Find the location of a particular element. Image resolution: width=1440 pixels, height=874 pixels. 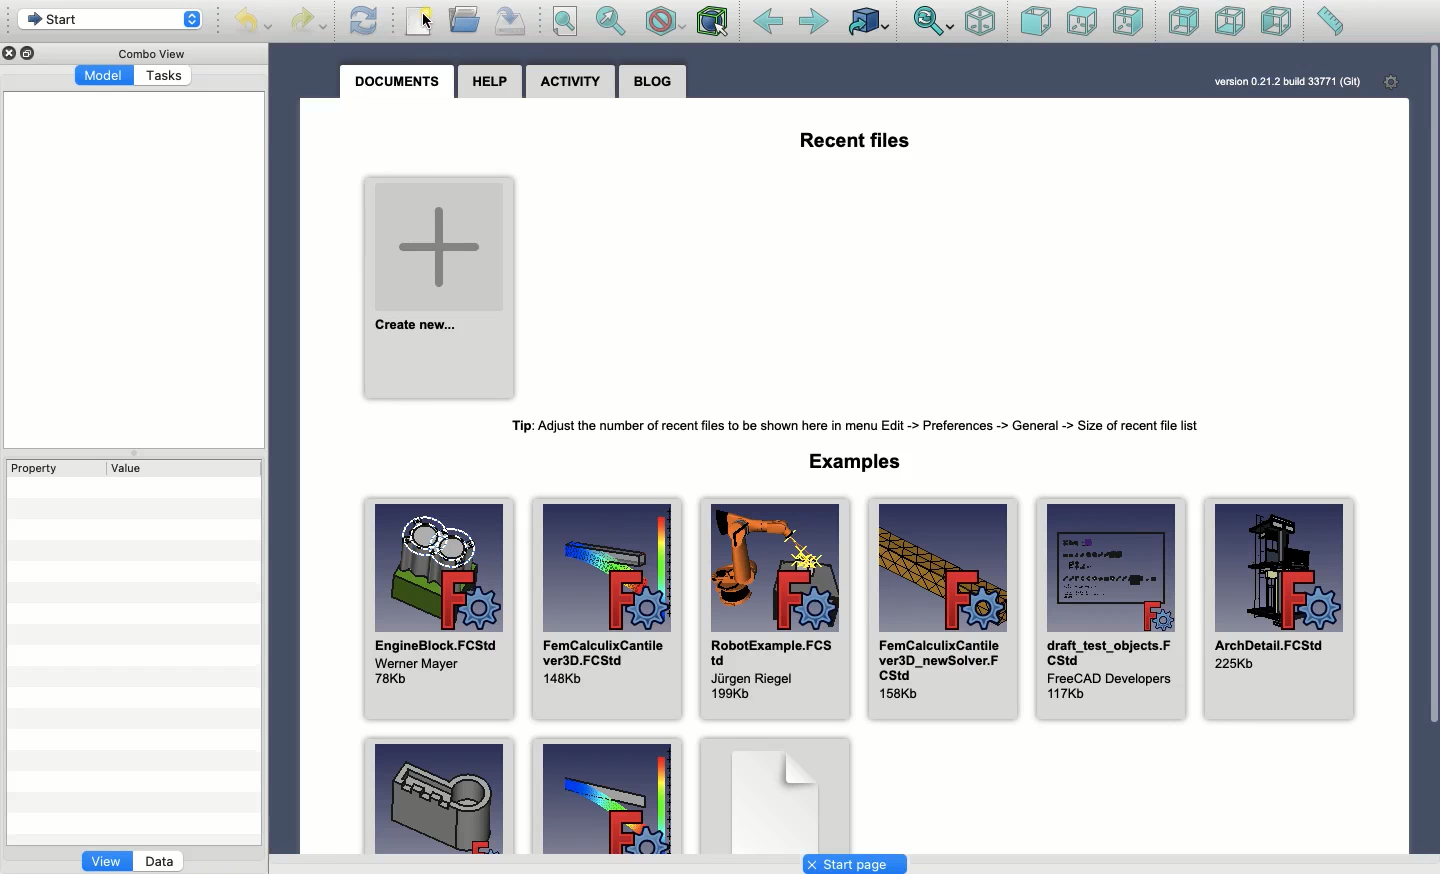

Isometric is located at coordinates (980, 21).